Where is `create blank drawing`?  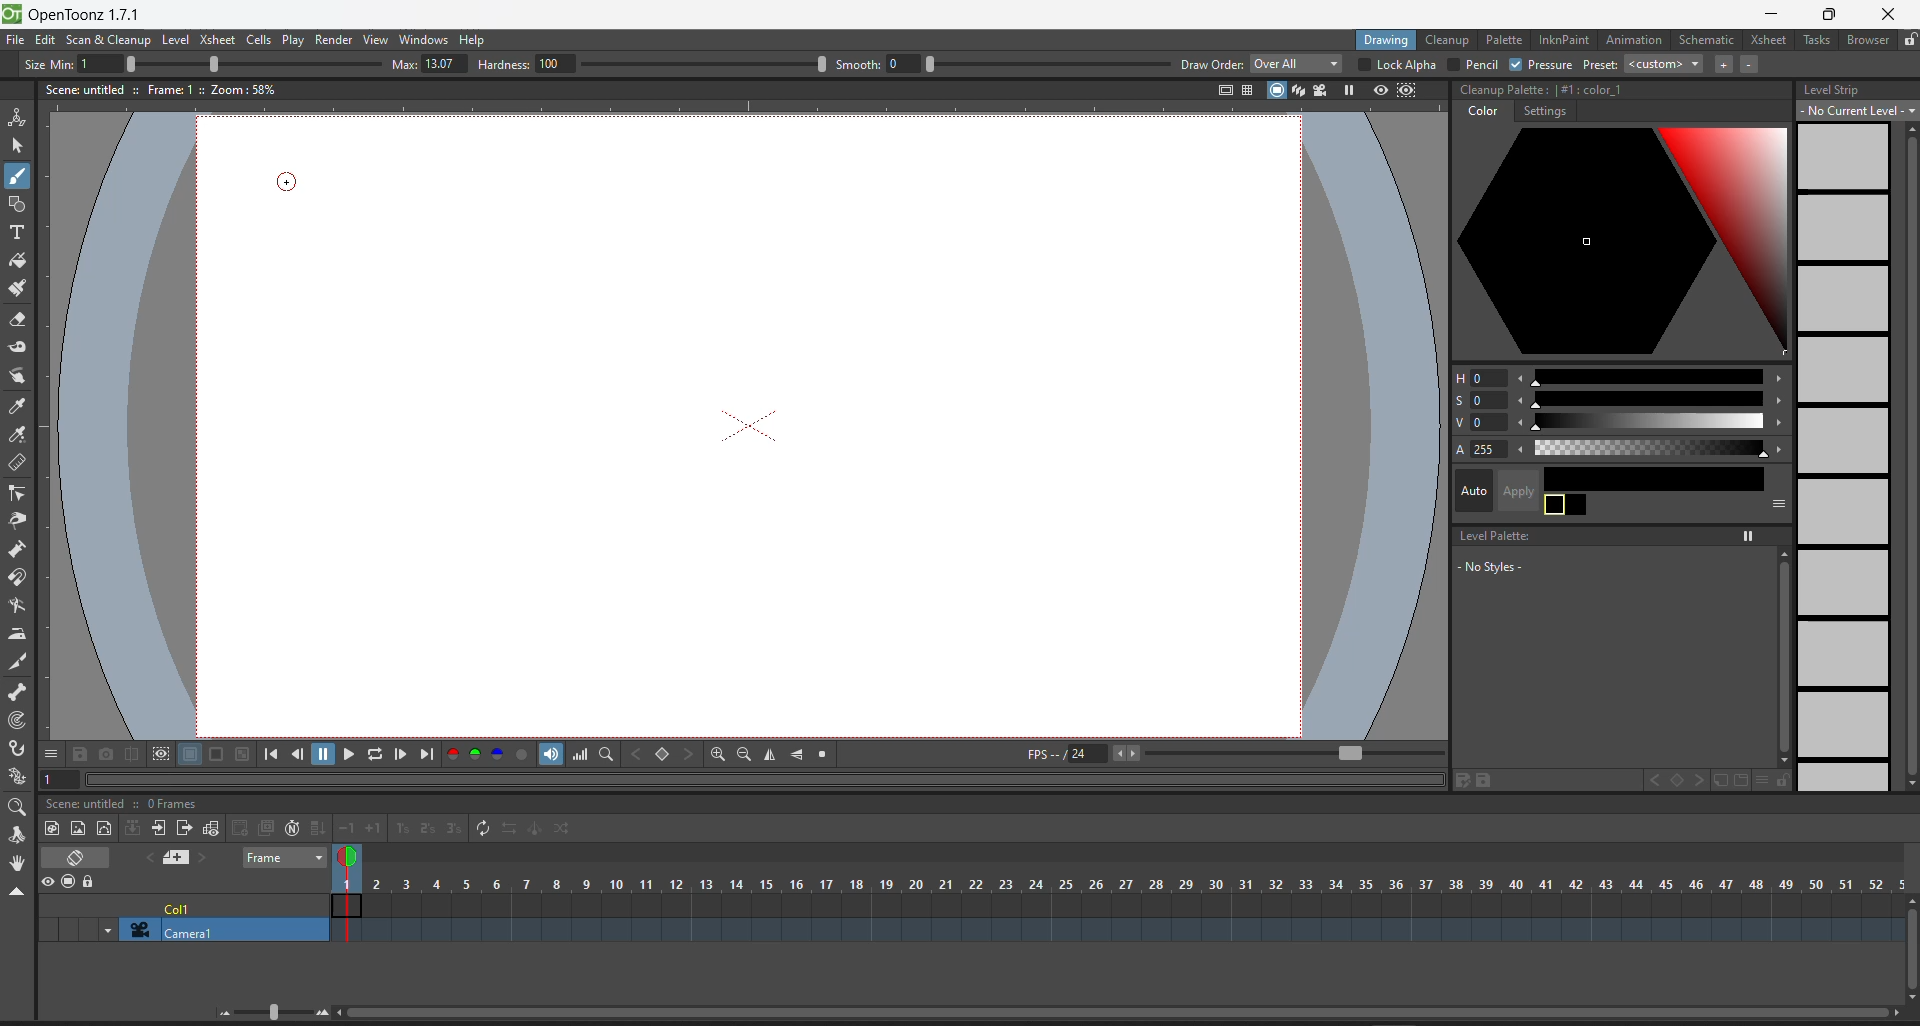
create blank drawing is located at coordinates (237, 828).